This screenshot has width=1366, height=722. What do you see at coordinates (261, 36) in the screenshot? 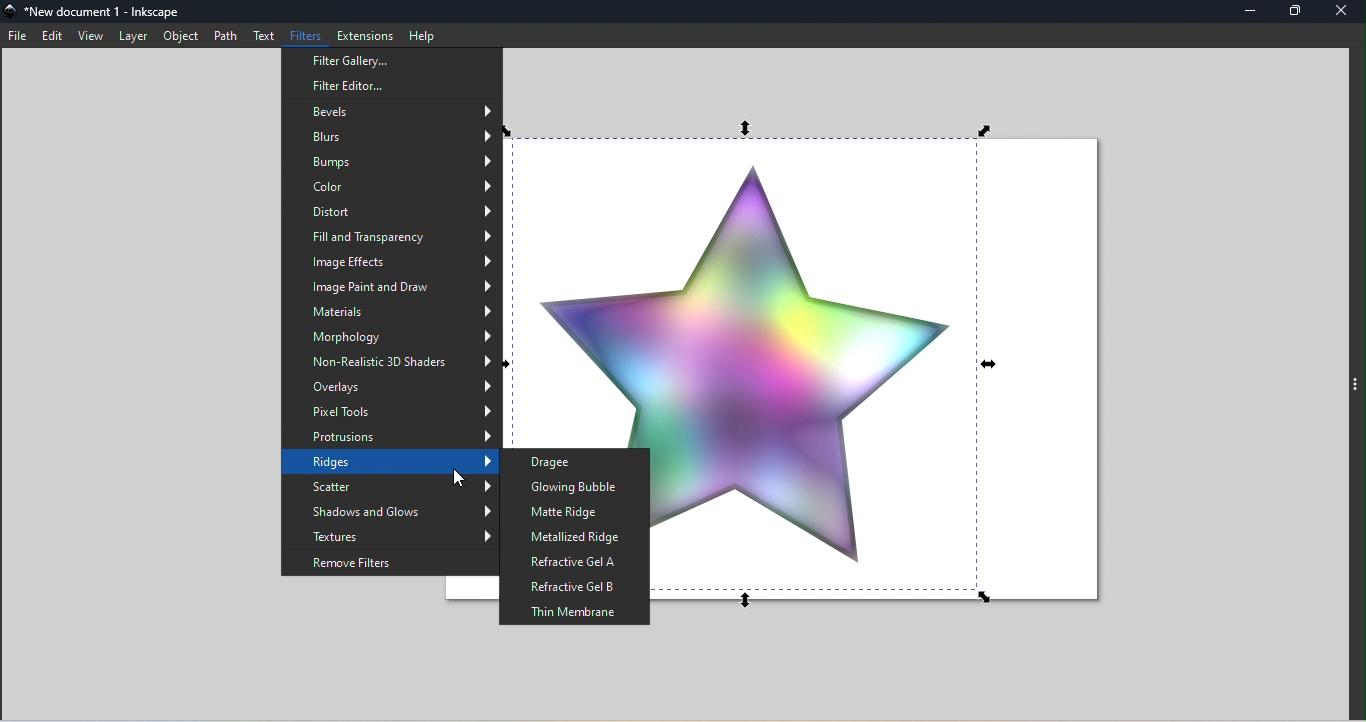
I see `Text` at bounding box center [261, 36].